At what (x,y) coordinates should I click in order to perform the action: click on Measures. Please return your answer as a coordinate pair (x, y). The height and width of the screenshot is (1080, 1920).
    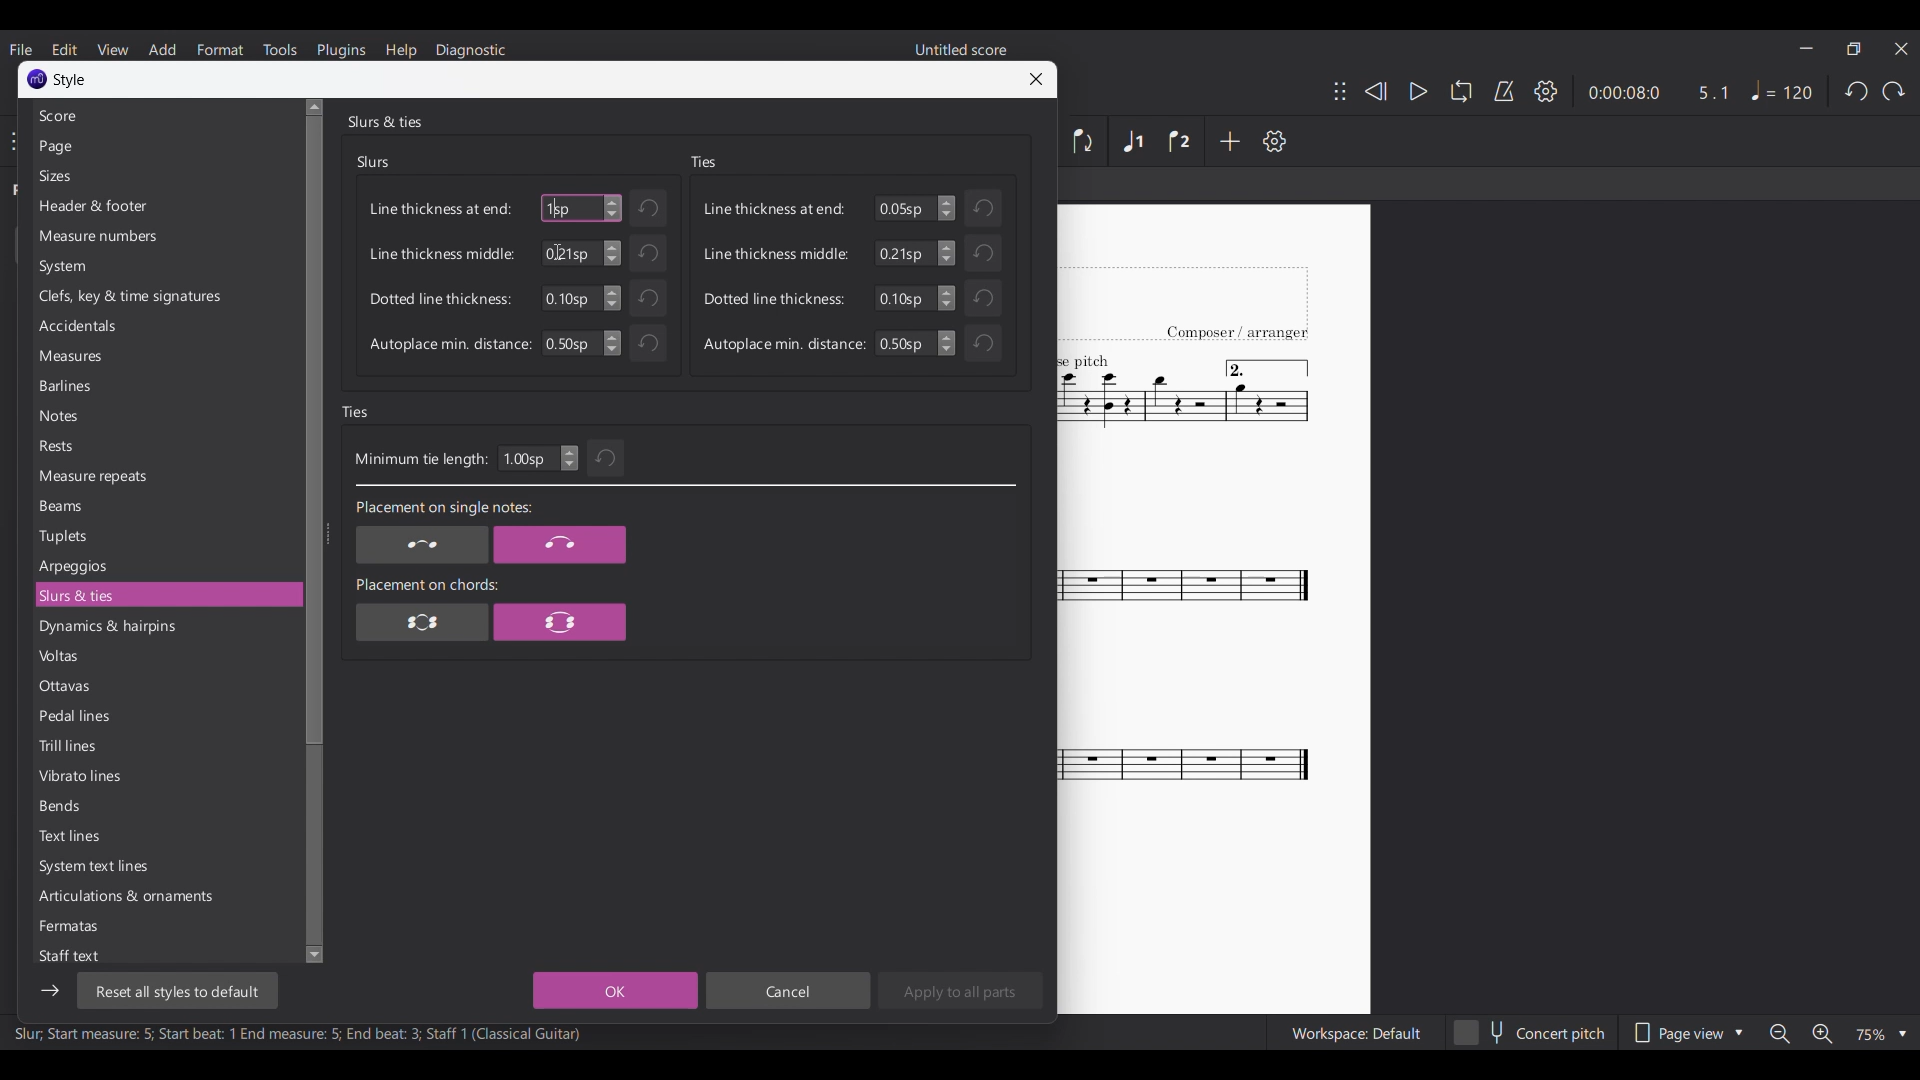
    Looking at the image, I should click on (164, 356).